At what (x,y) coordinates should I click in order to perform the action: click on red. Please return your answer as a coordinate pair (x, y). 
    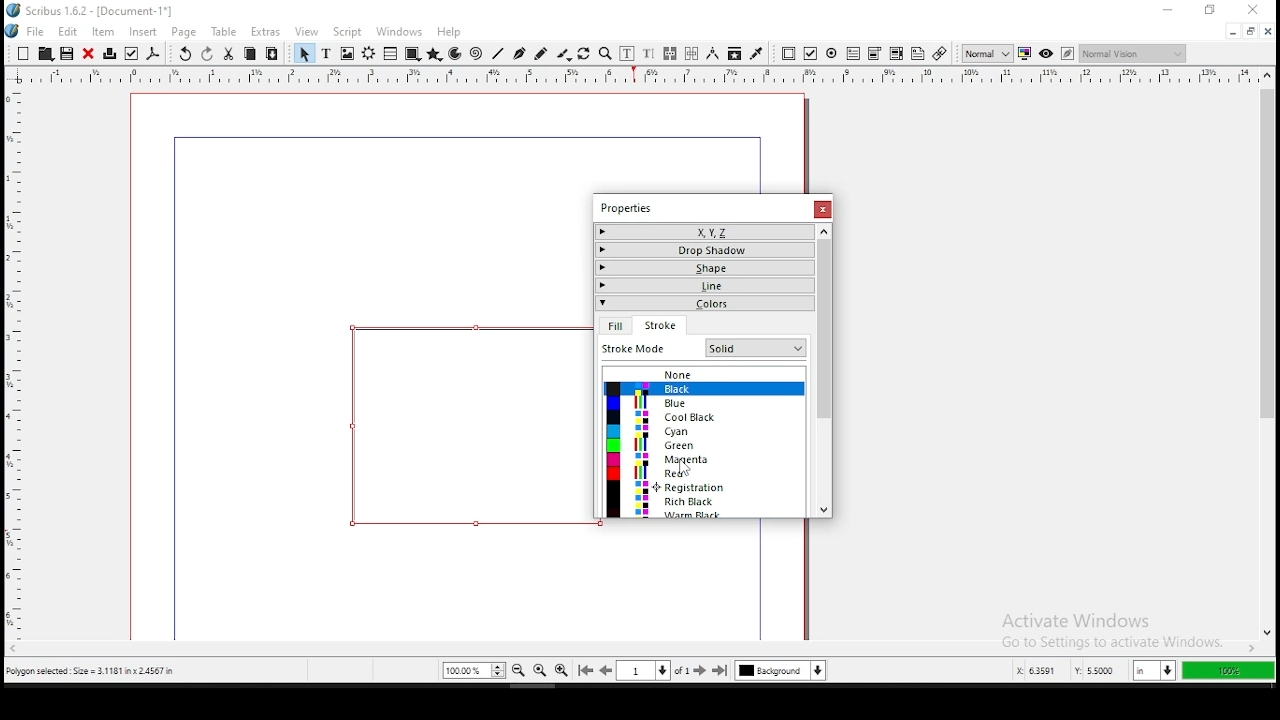
    Looking at the image, I should click on (705, 474).